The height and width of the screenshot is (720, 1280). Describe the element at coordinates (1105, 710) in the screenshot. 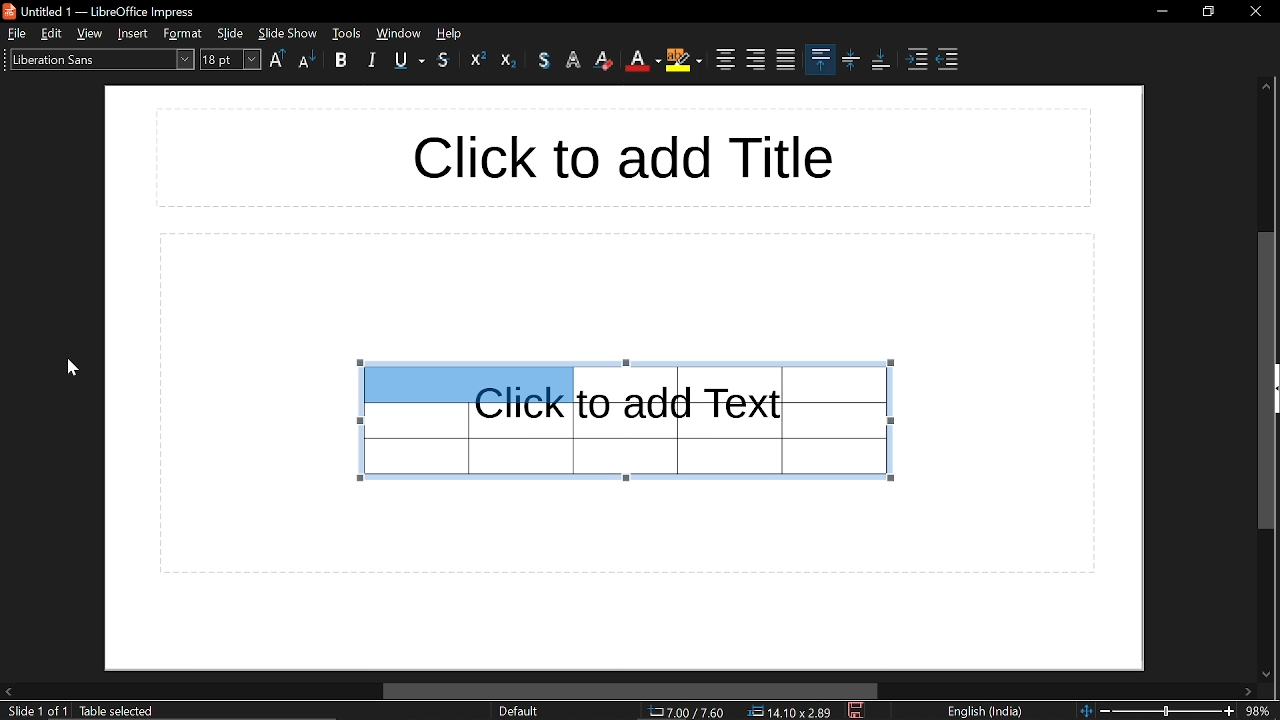

I see `zoom out` at that location.